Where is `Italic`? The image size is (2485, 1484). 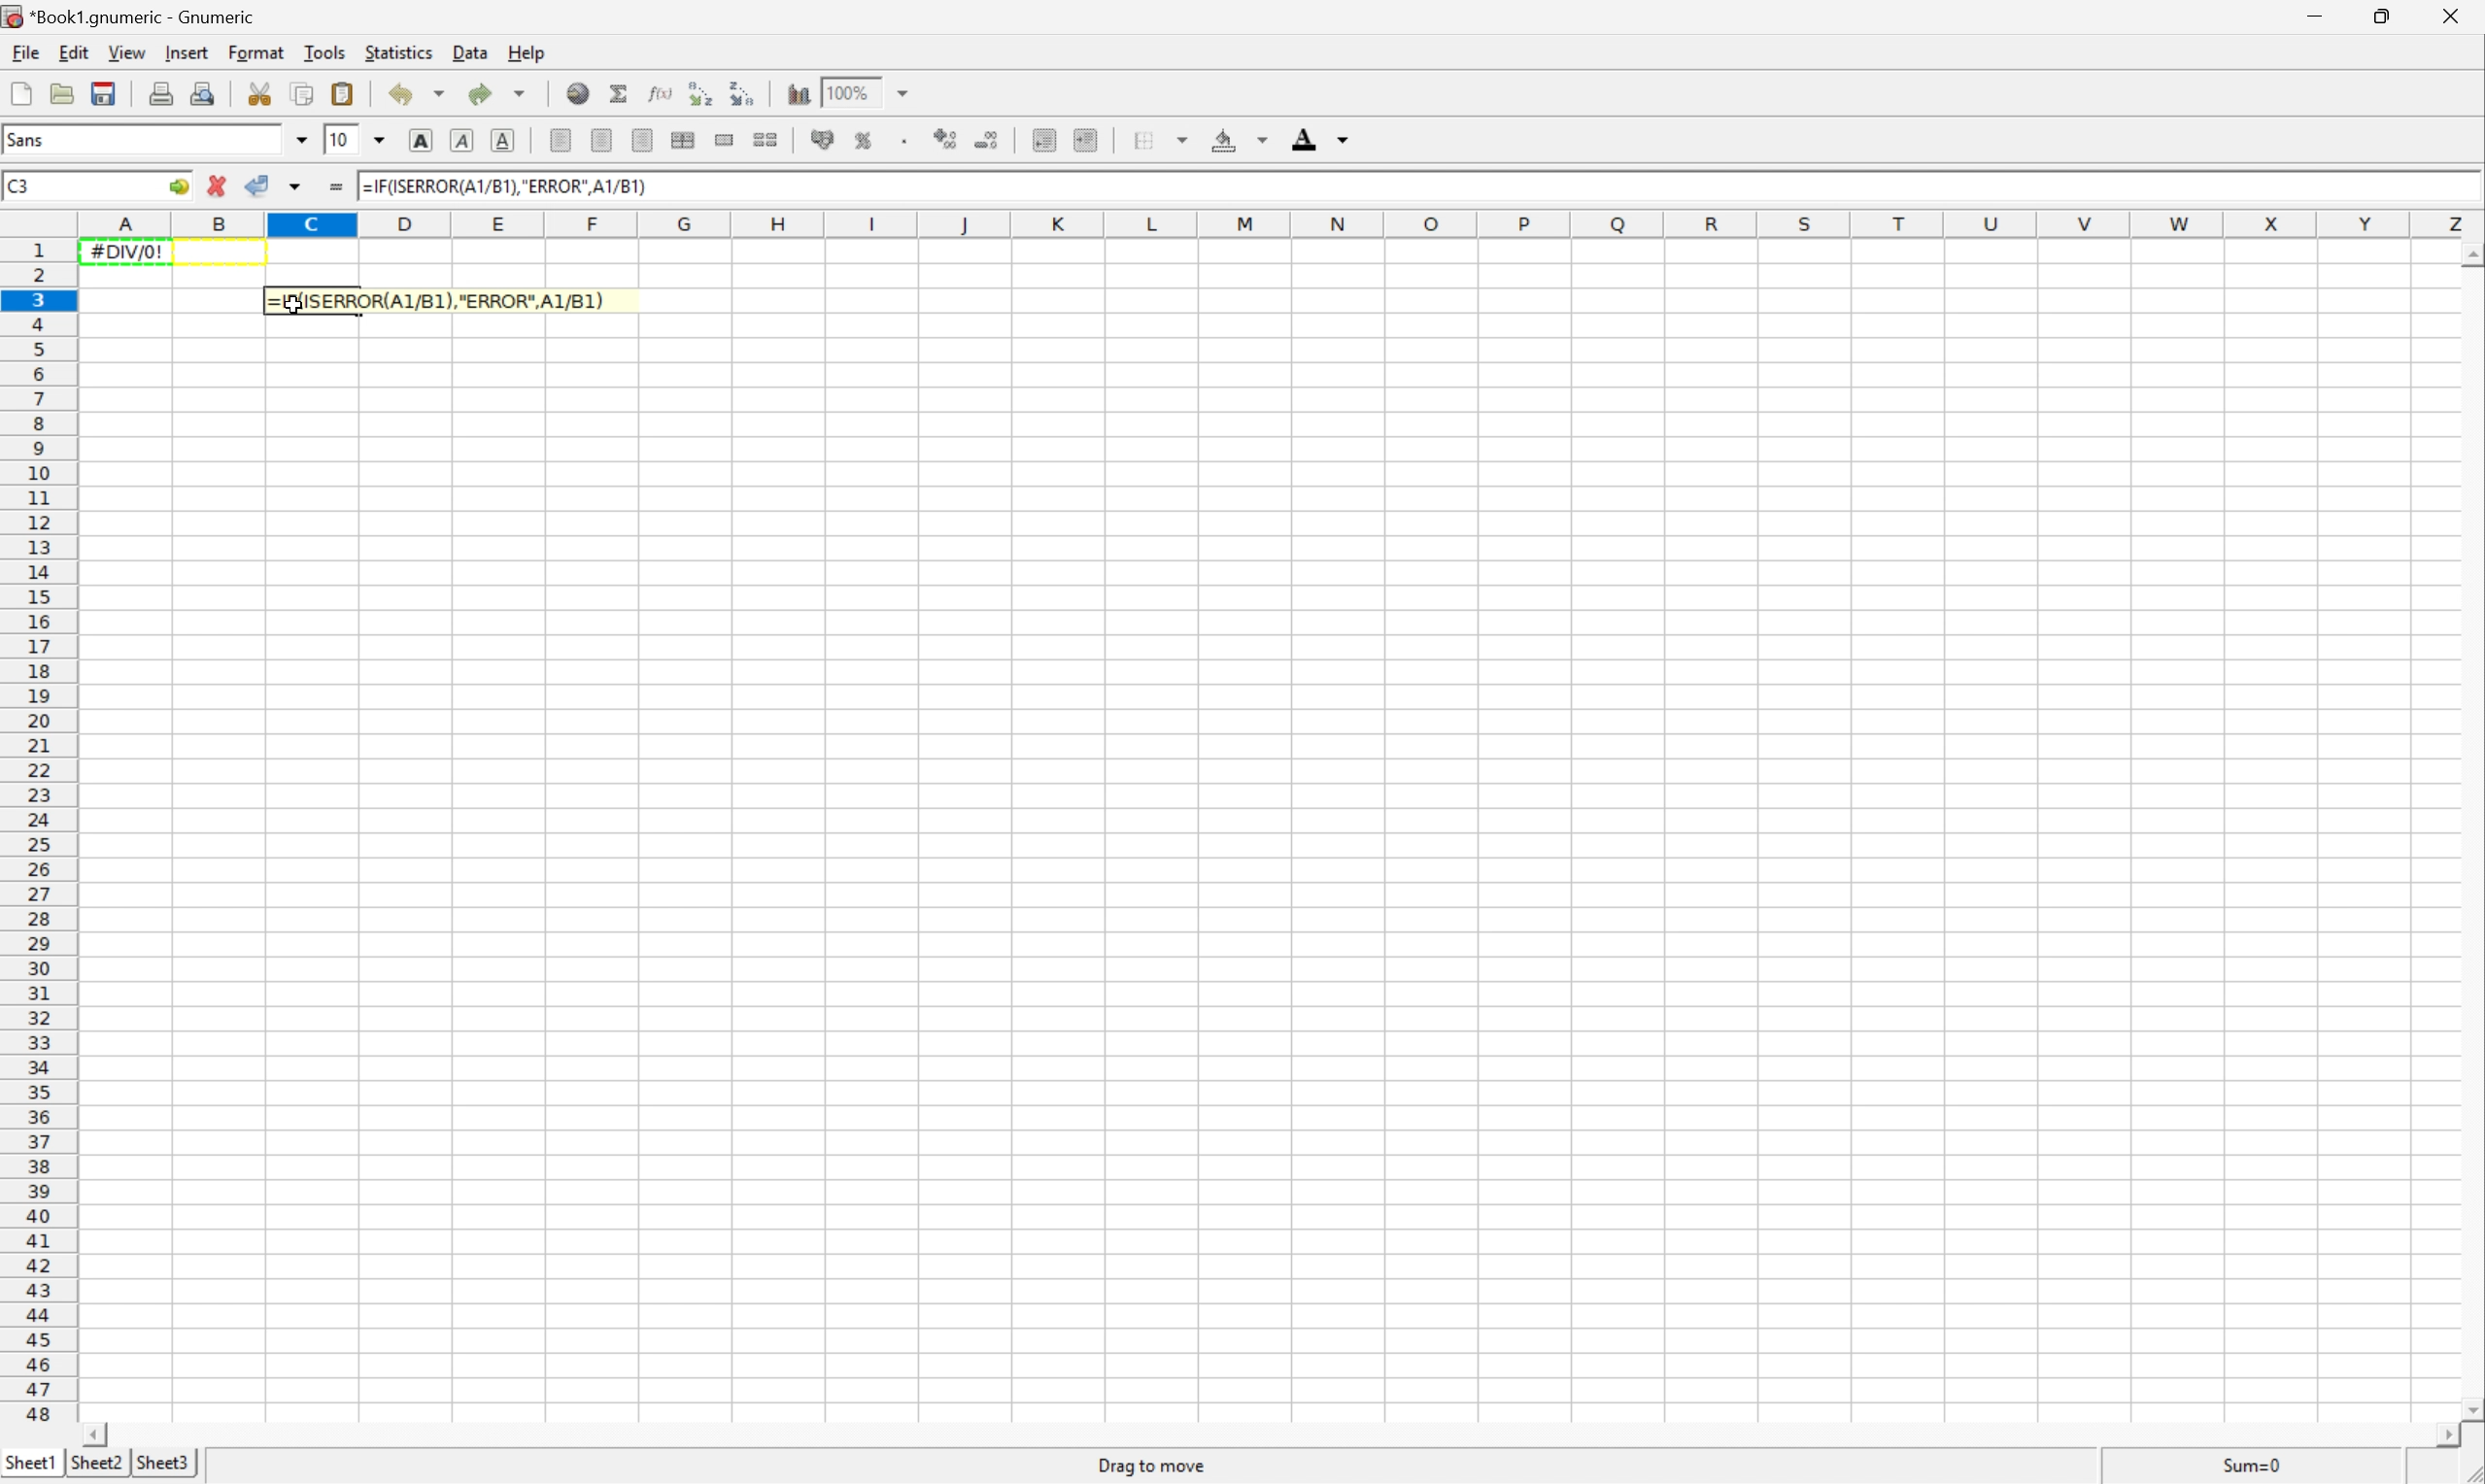 Italic is located at coordinates (461, 142).